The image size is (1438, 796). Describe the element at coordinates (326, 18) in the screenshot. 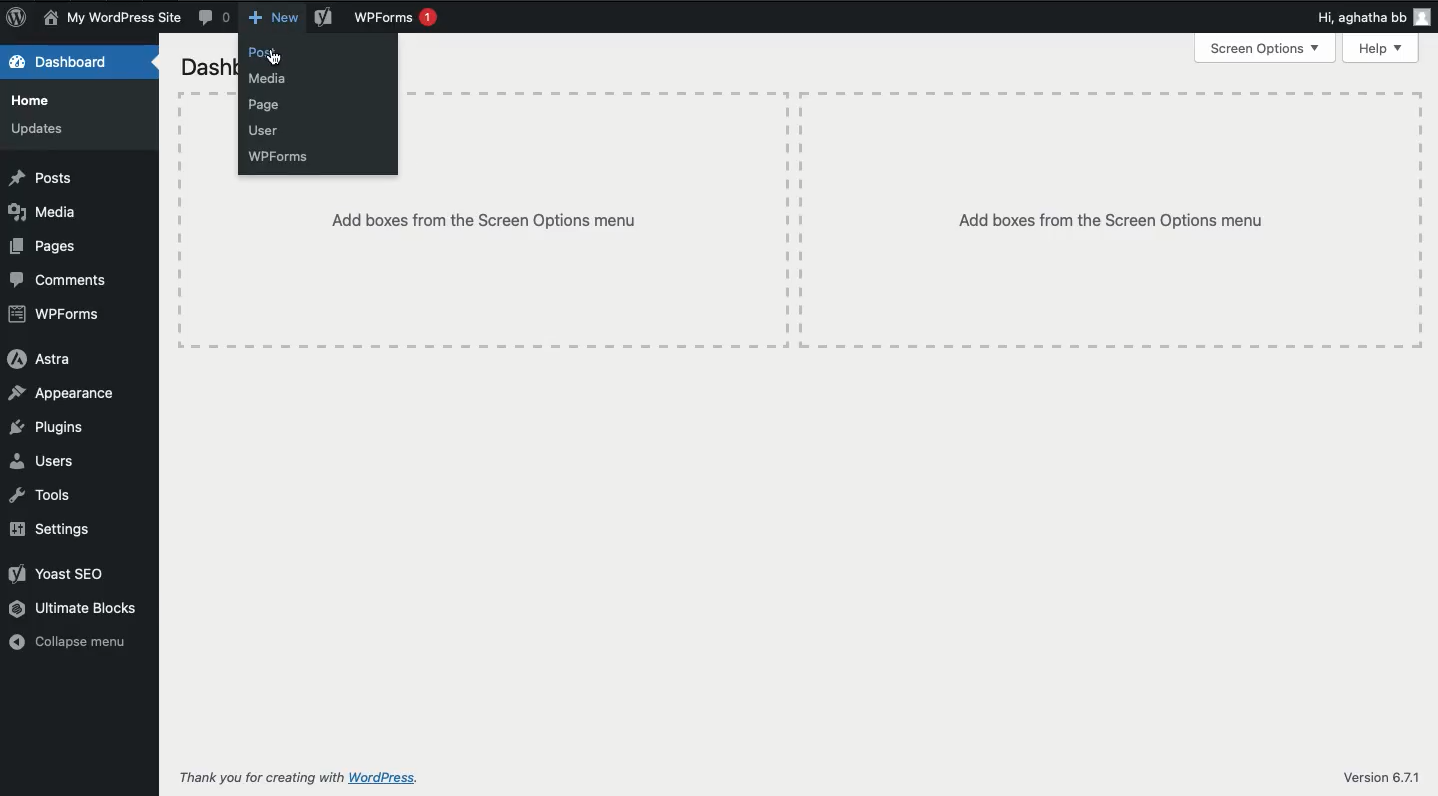

I see `Yoast` at that location.